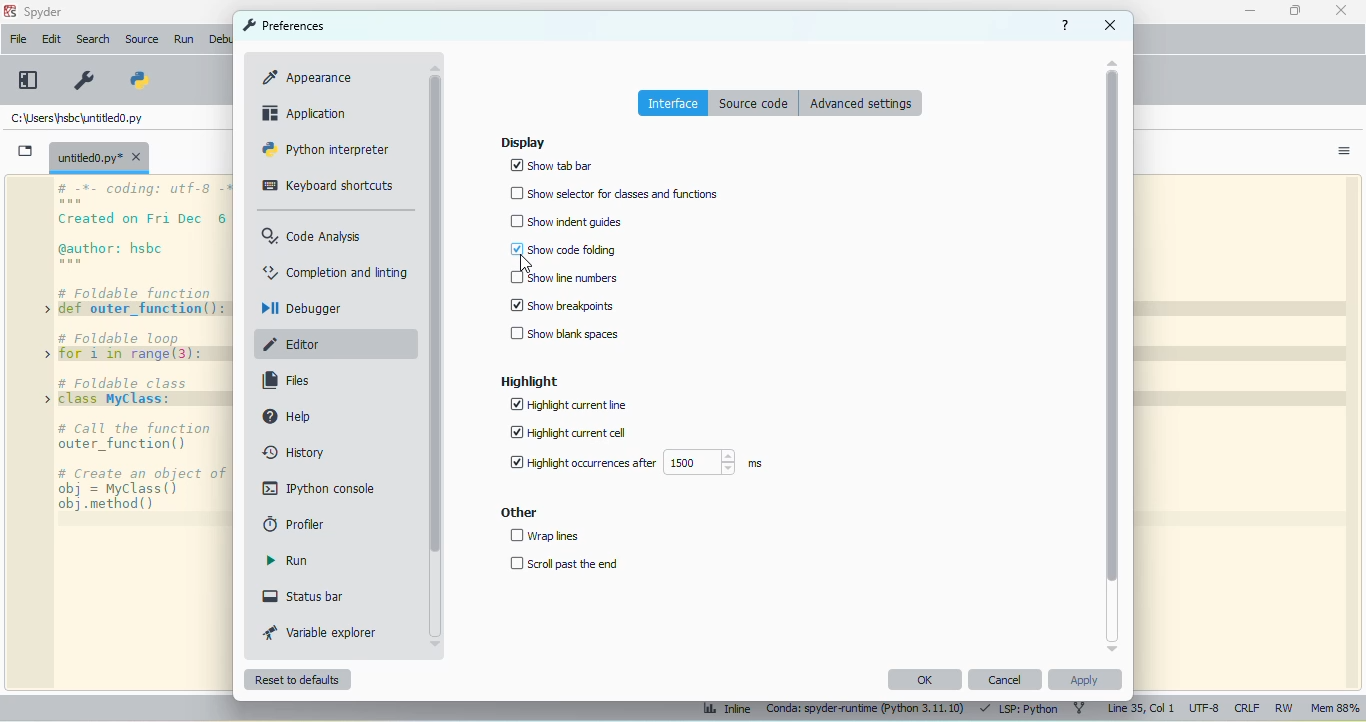 Image resolution: width=1366 pixels, height=722 pixels. Describe the element at coordinates (564, 334) in the screenshot. I see `show blank spaces` at that location.